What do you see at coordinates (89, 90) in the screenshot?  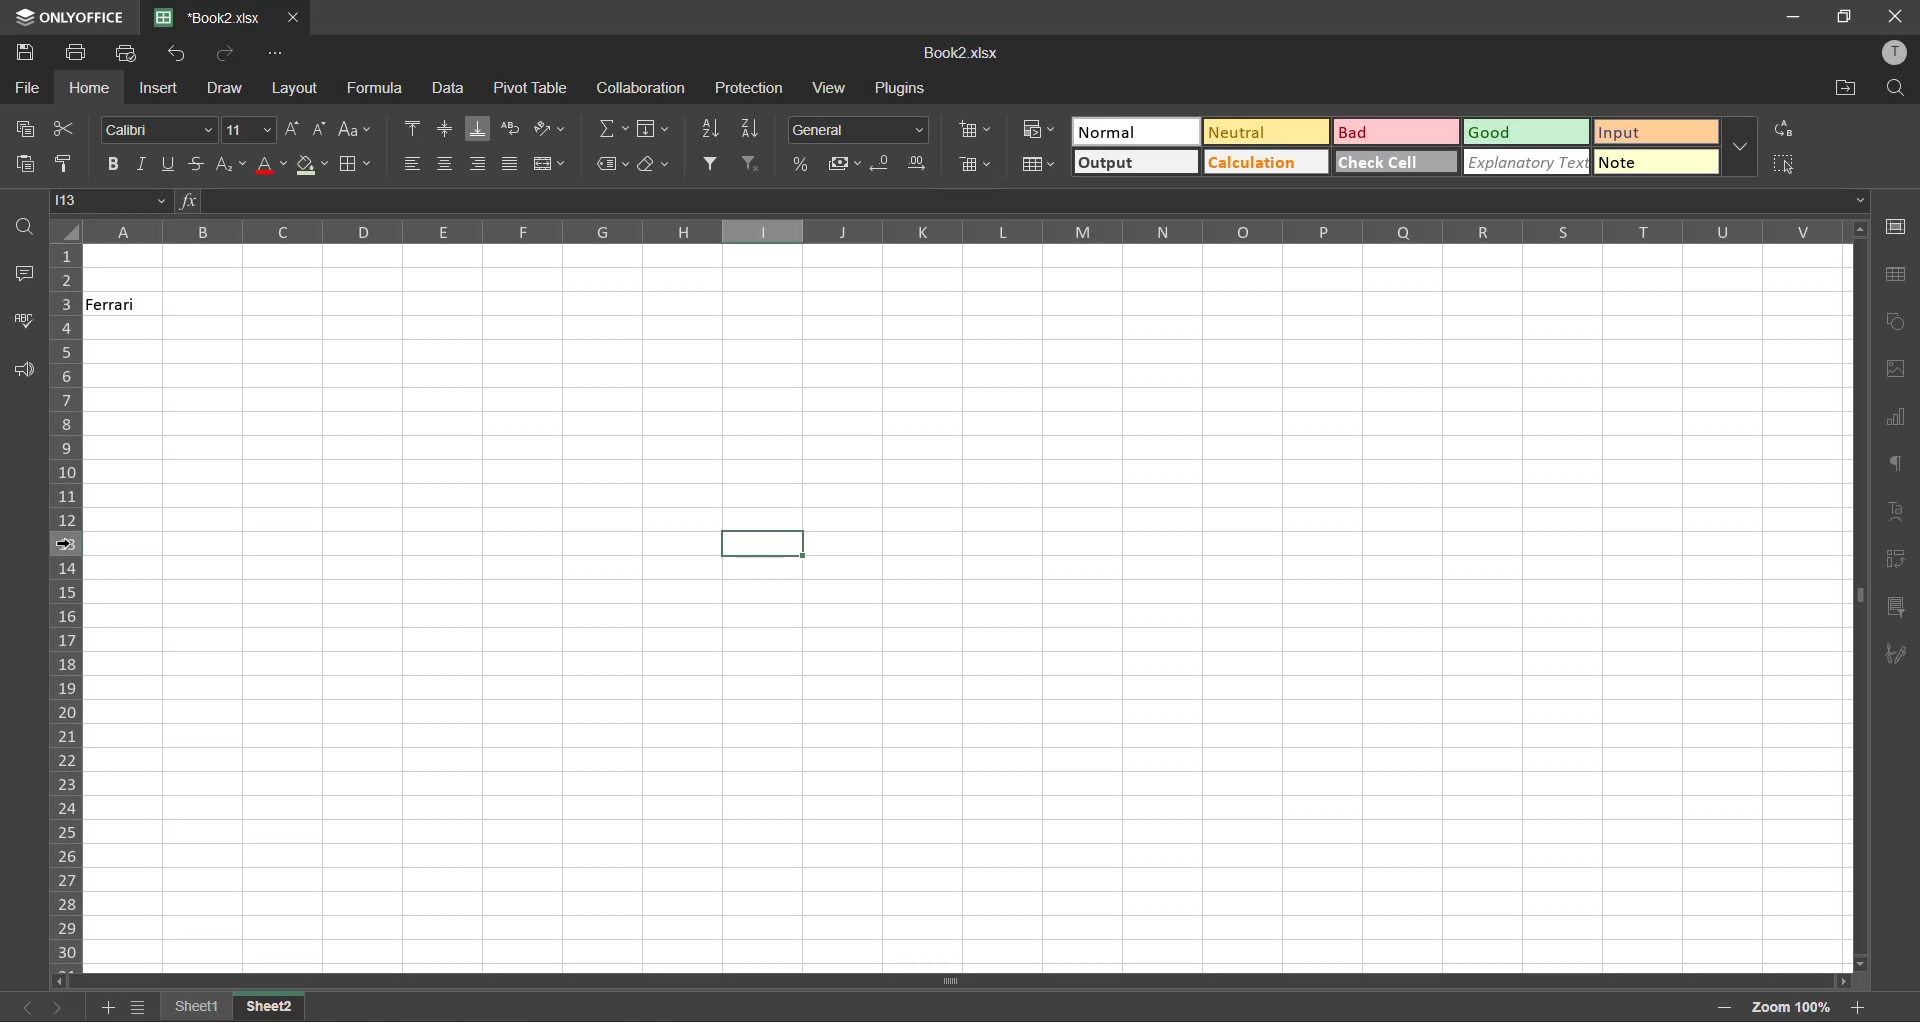 I see `home` at bounding box center [89, 90].